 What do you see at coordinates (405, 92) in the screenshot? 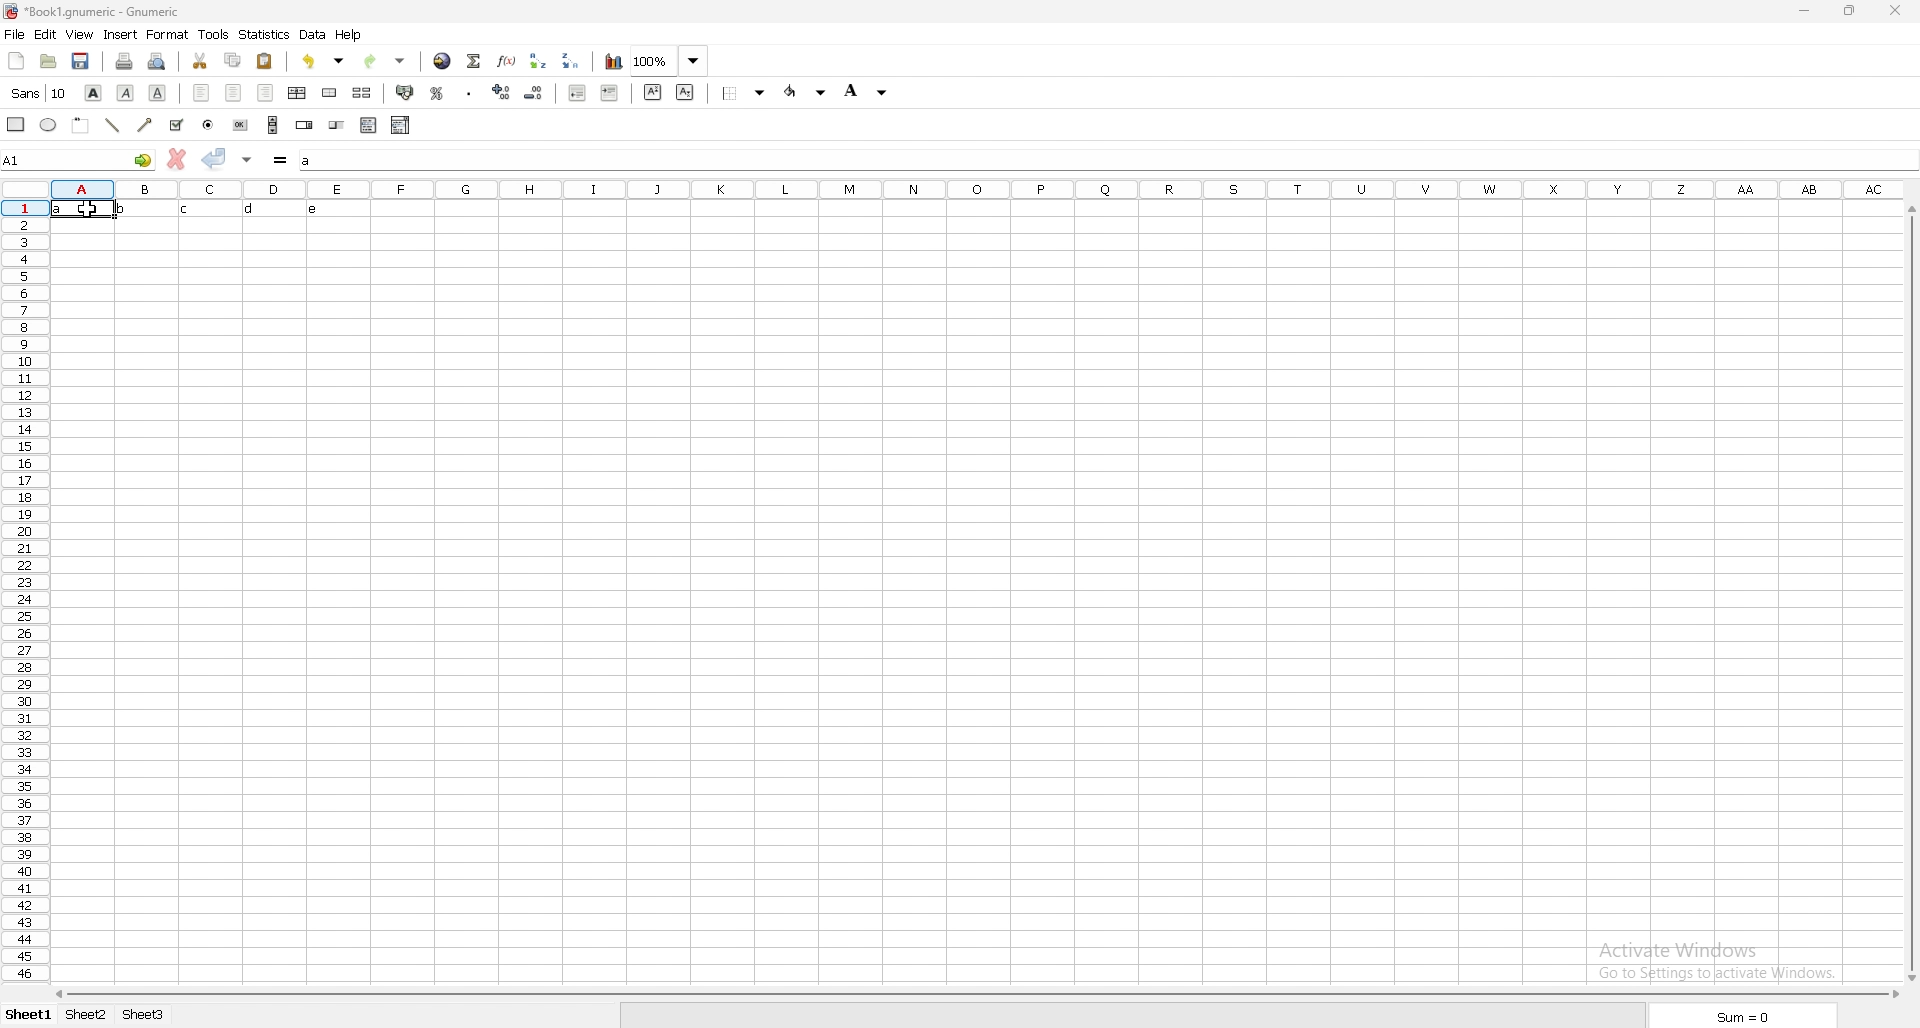
I see `accounting` at bounding box center [405, 92].